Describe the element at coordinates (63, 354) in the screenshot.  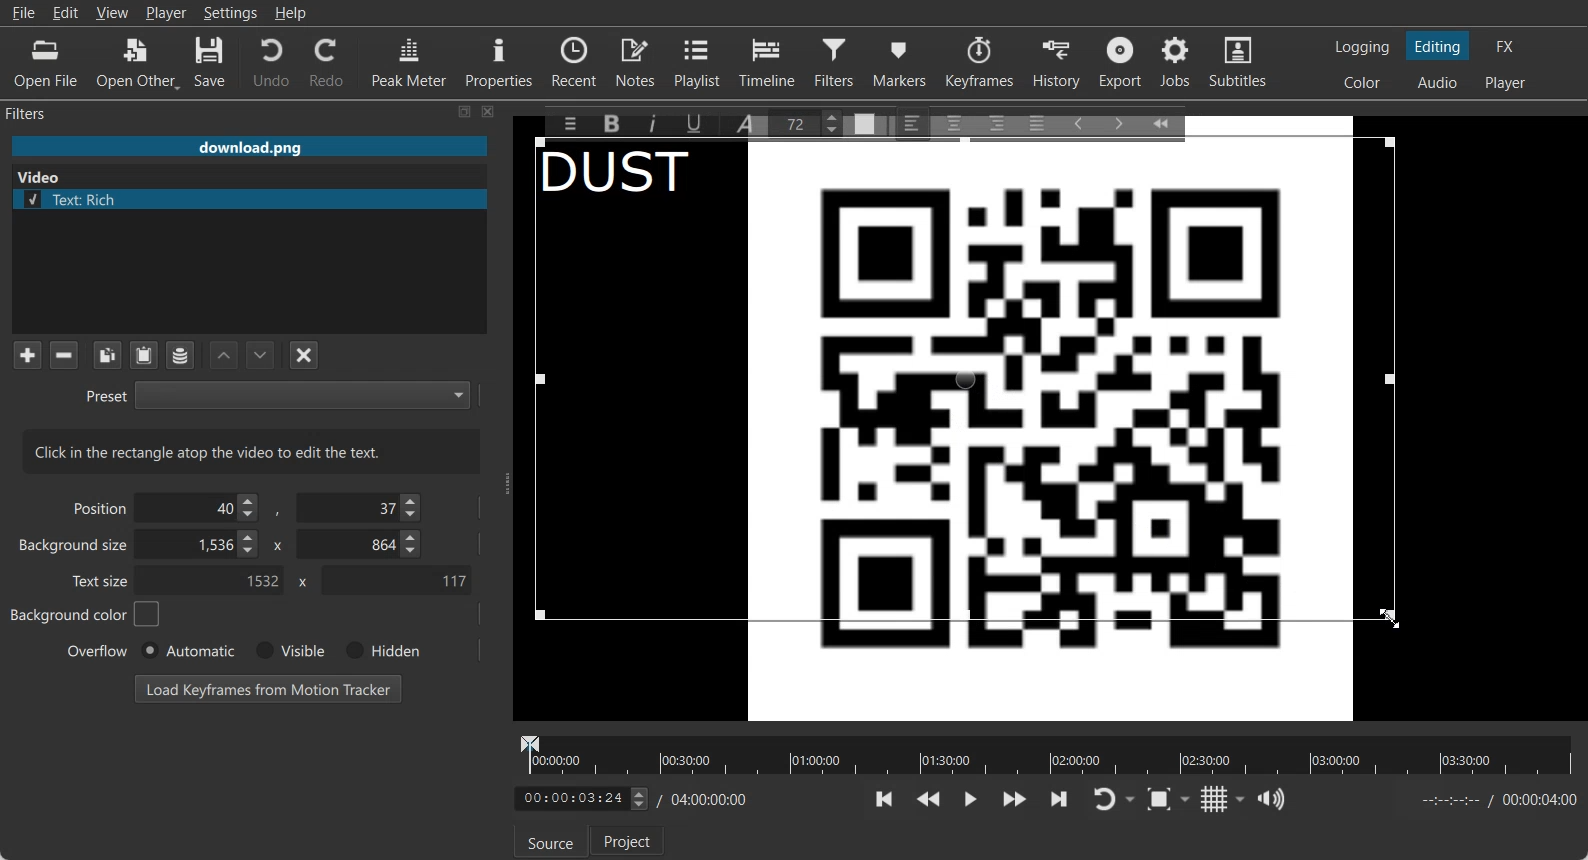
I see `Remove selected Filter` at that location.